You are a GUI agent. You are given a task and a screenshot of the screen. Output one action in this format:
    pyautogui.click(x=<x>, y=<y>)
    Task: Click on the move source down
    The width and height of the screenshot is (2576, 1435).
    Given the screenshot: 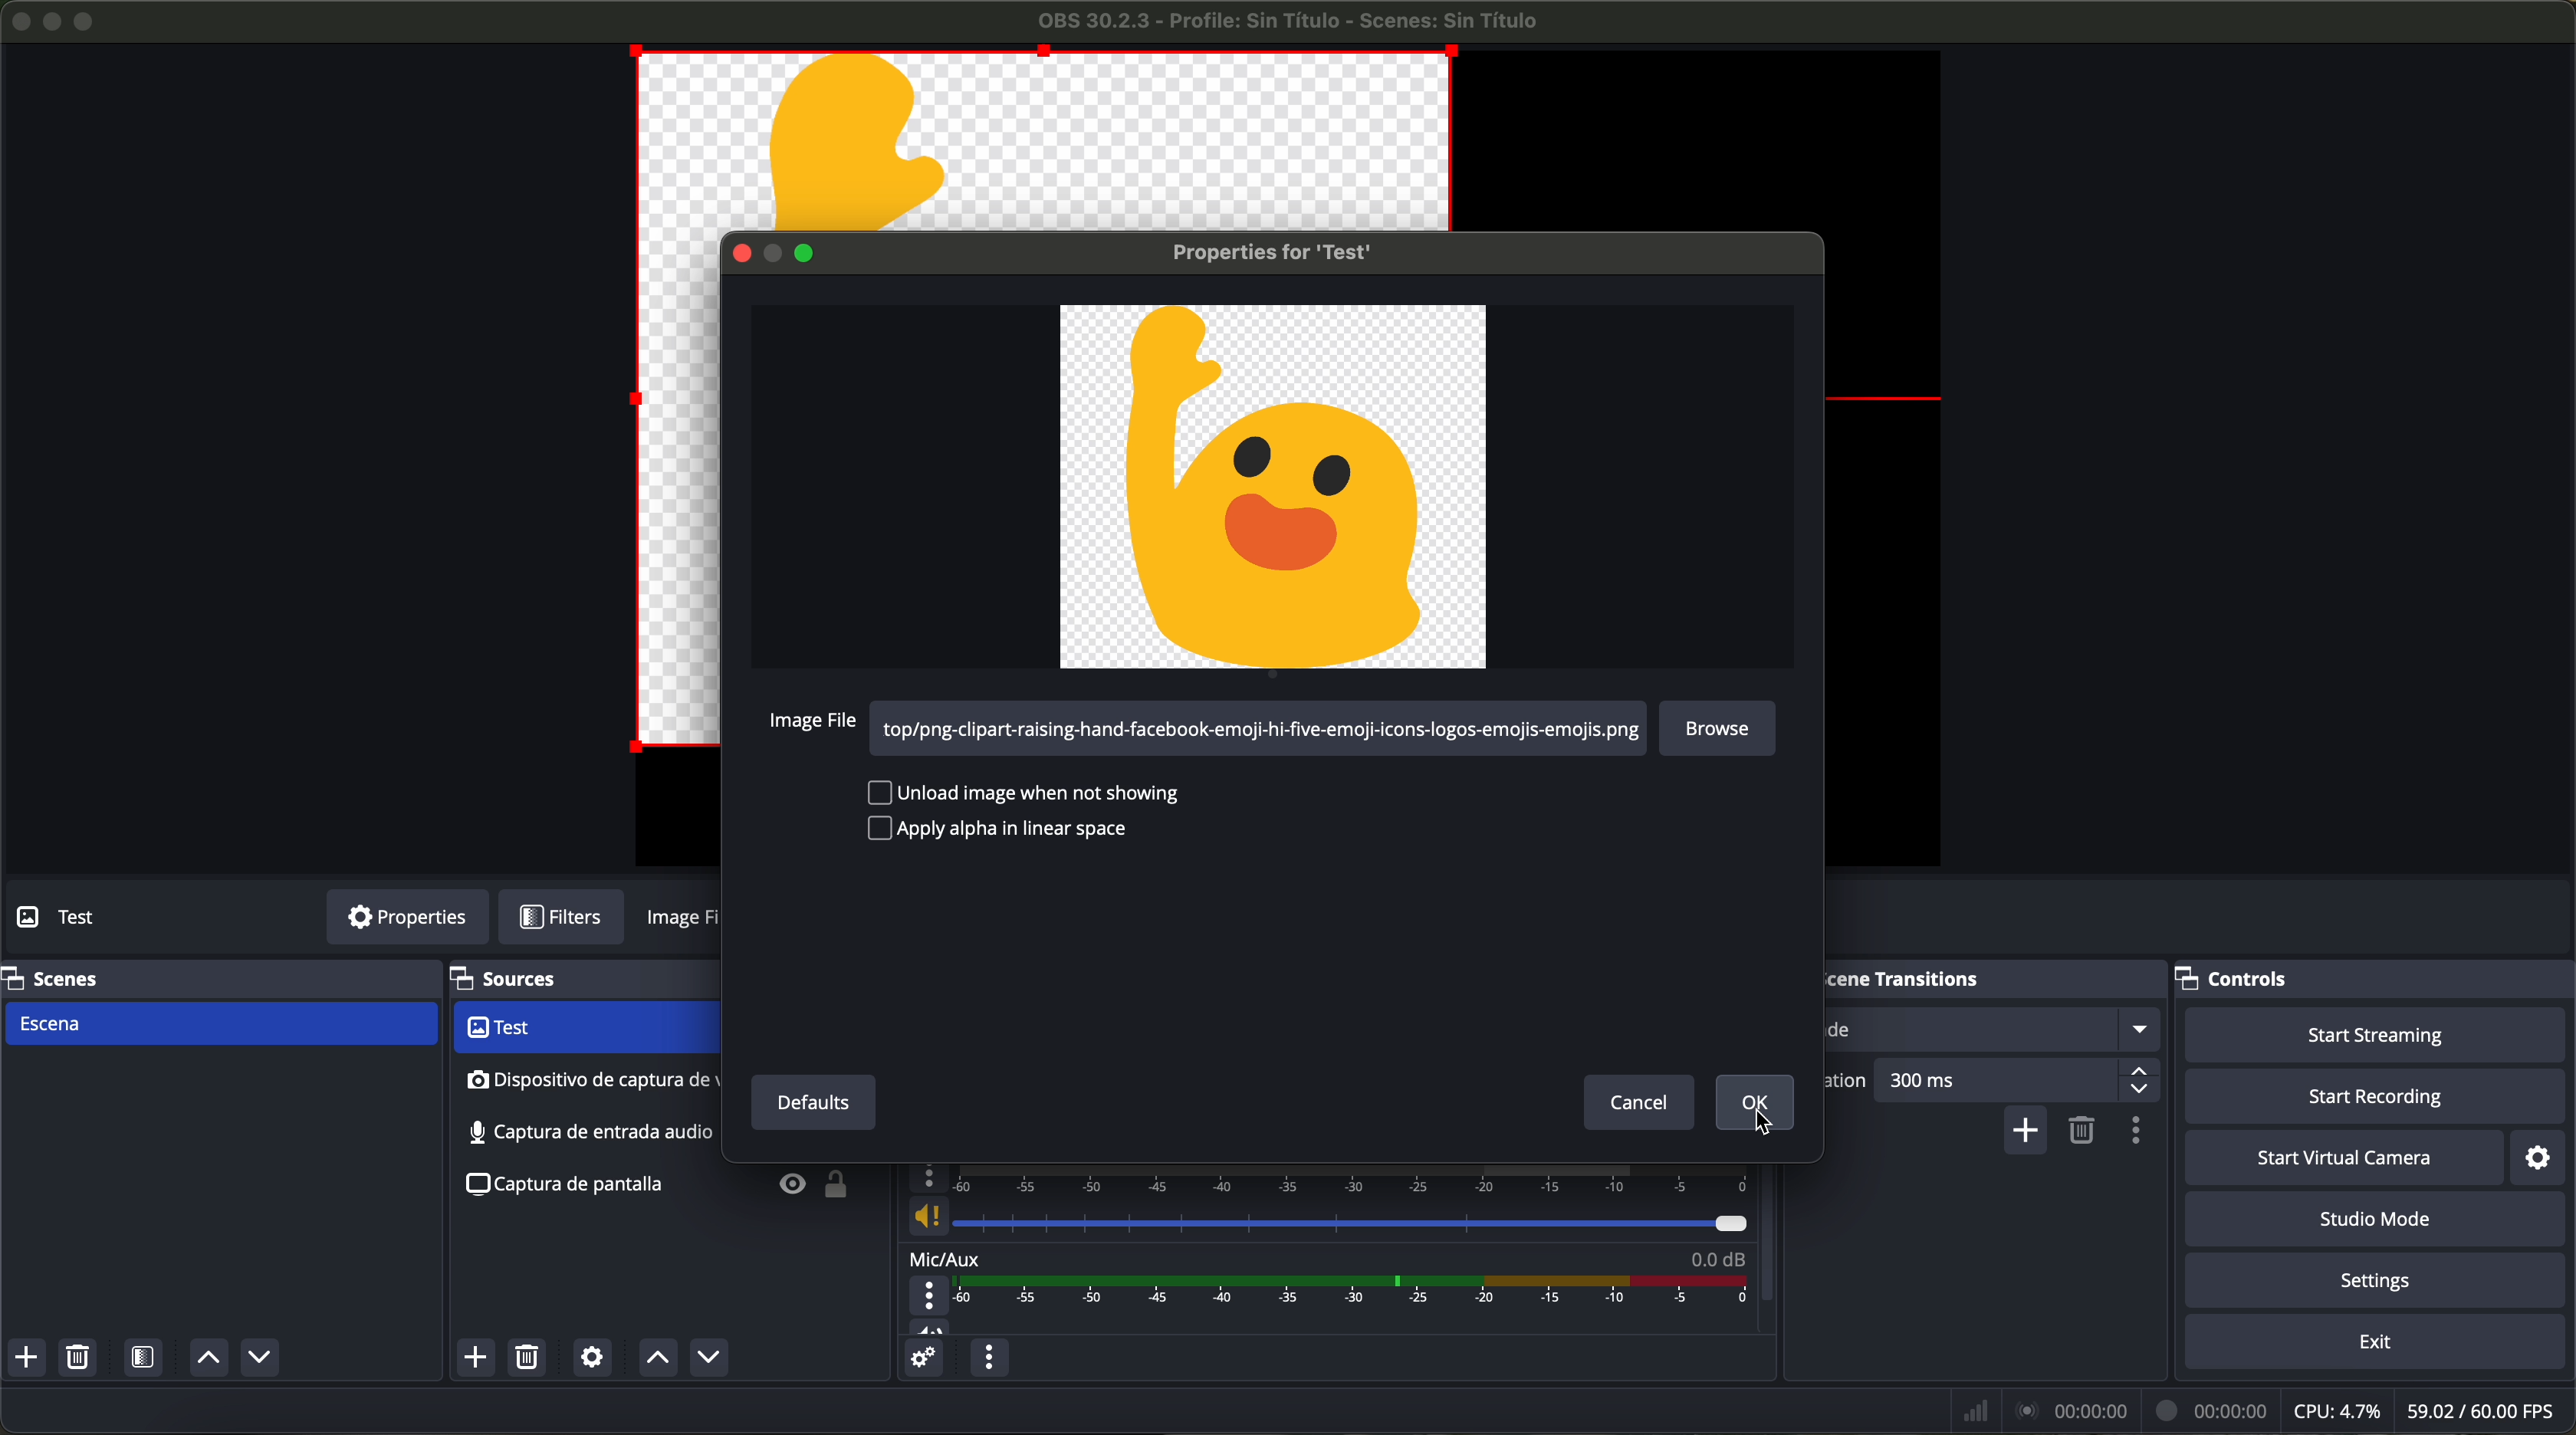 What is the action you would take?
    pyautogui.click(x=704, y=1359)
    